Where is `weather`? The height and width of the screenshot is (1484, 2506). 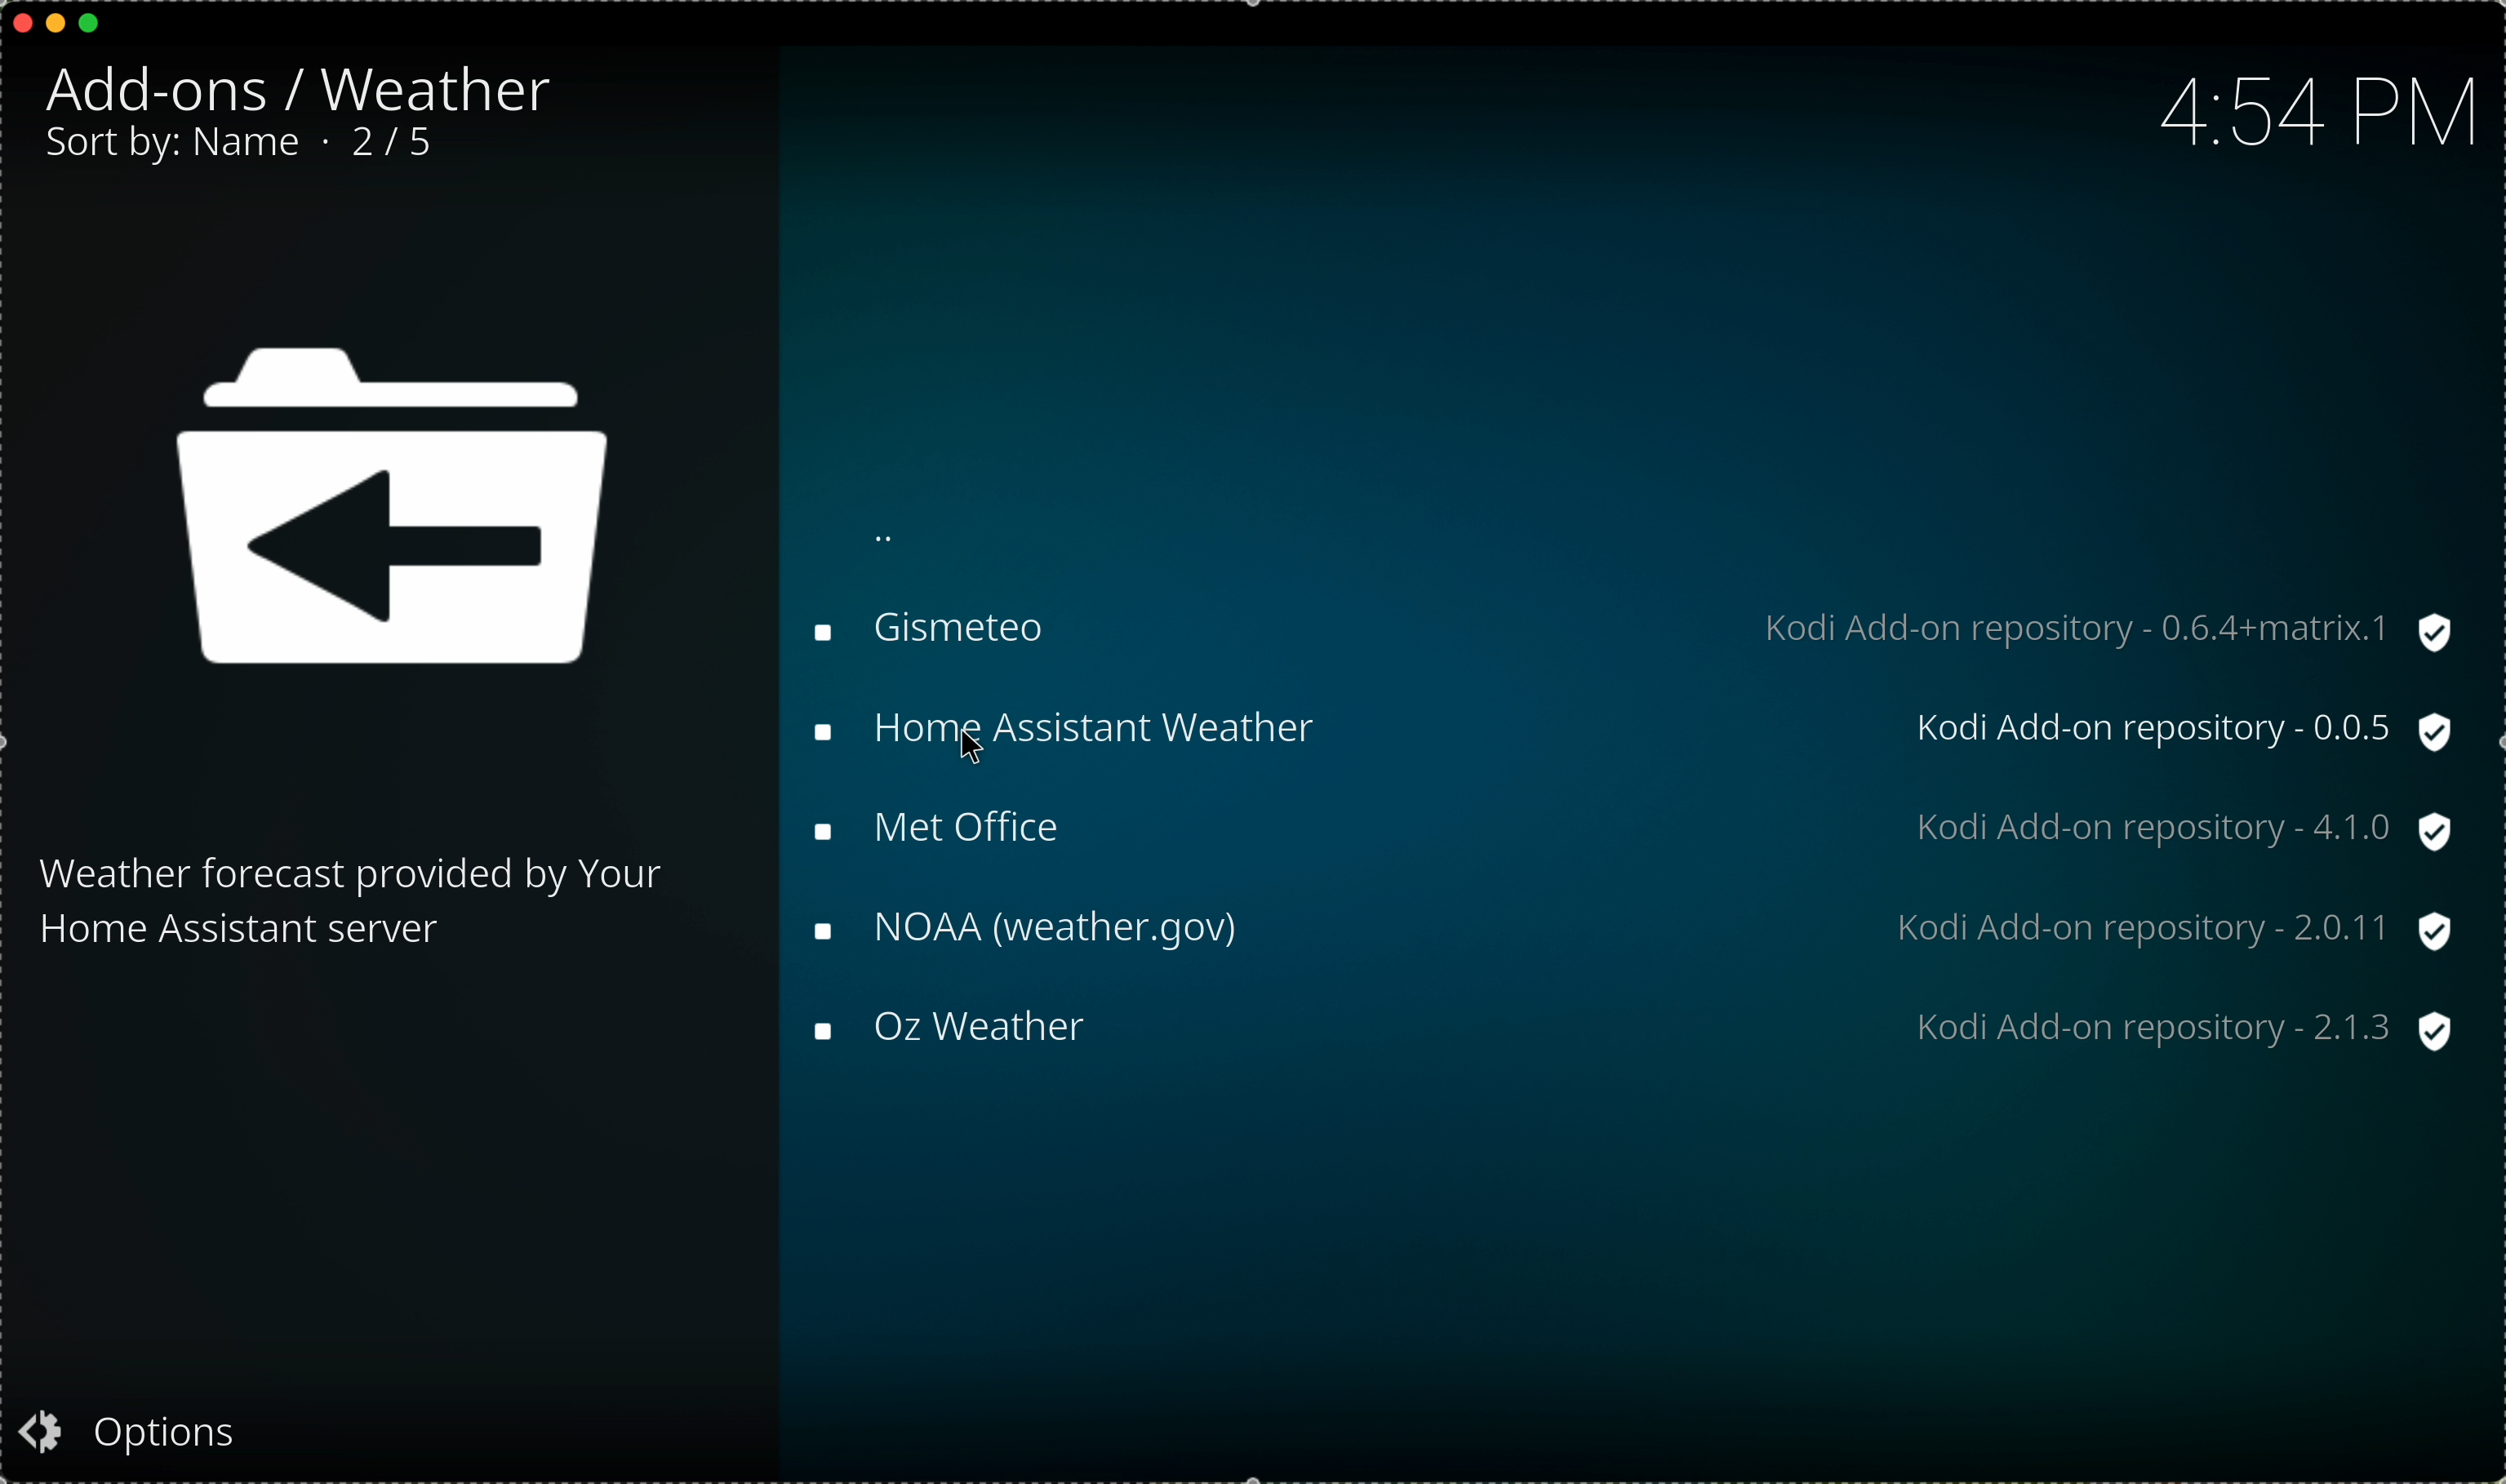
weather is located at coordinates (440, 83).